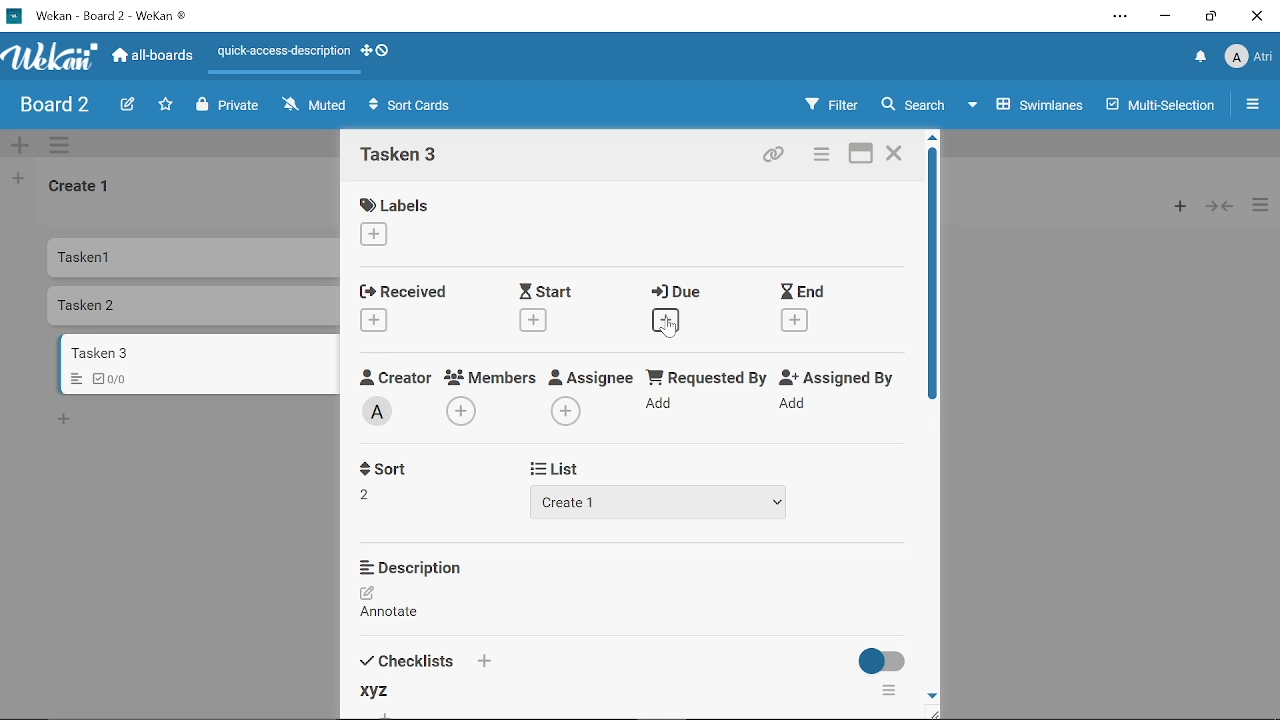  Describe the element at coordinates (462, 411) in the screenshot. I see `Add members` at that location.